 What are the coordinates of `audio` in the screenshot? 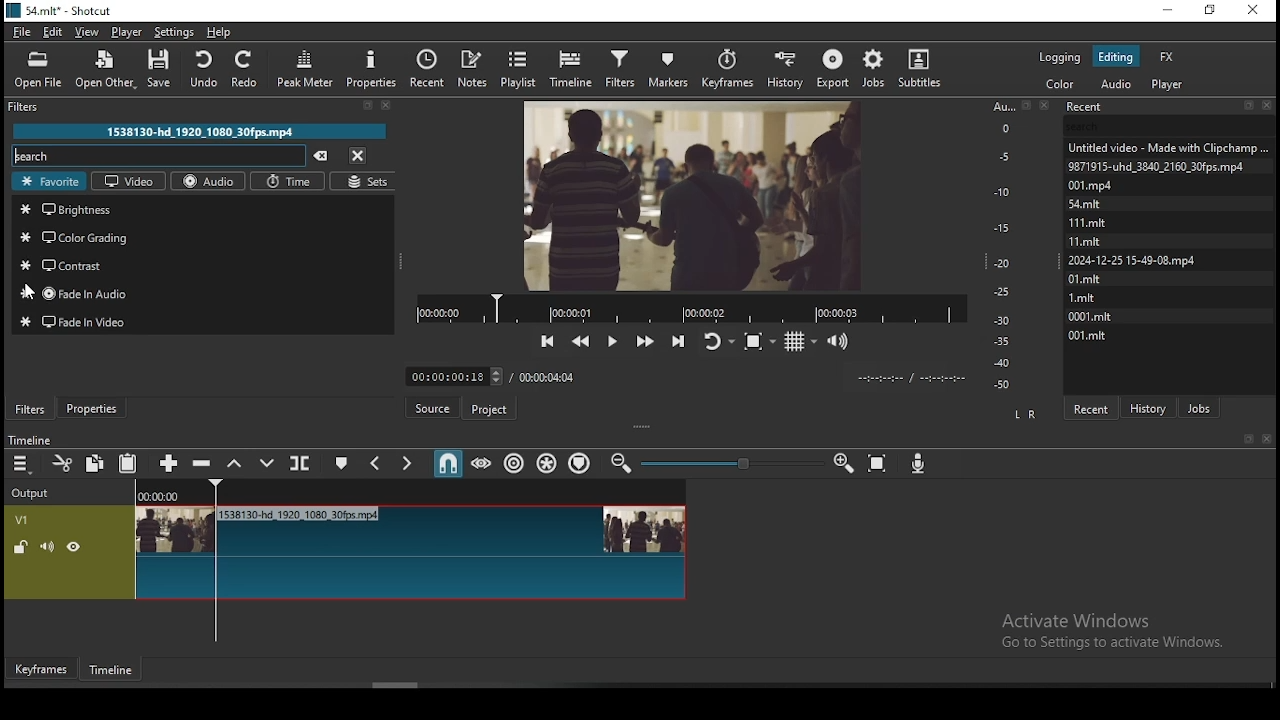 It's located at (206, 182).